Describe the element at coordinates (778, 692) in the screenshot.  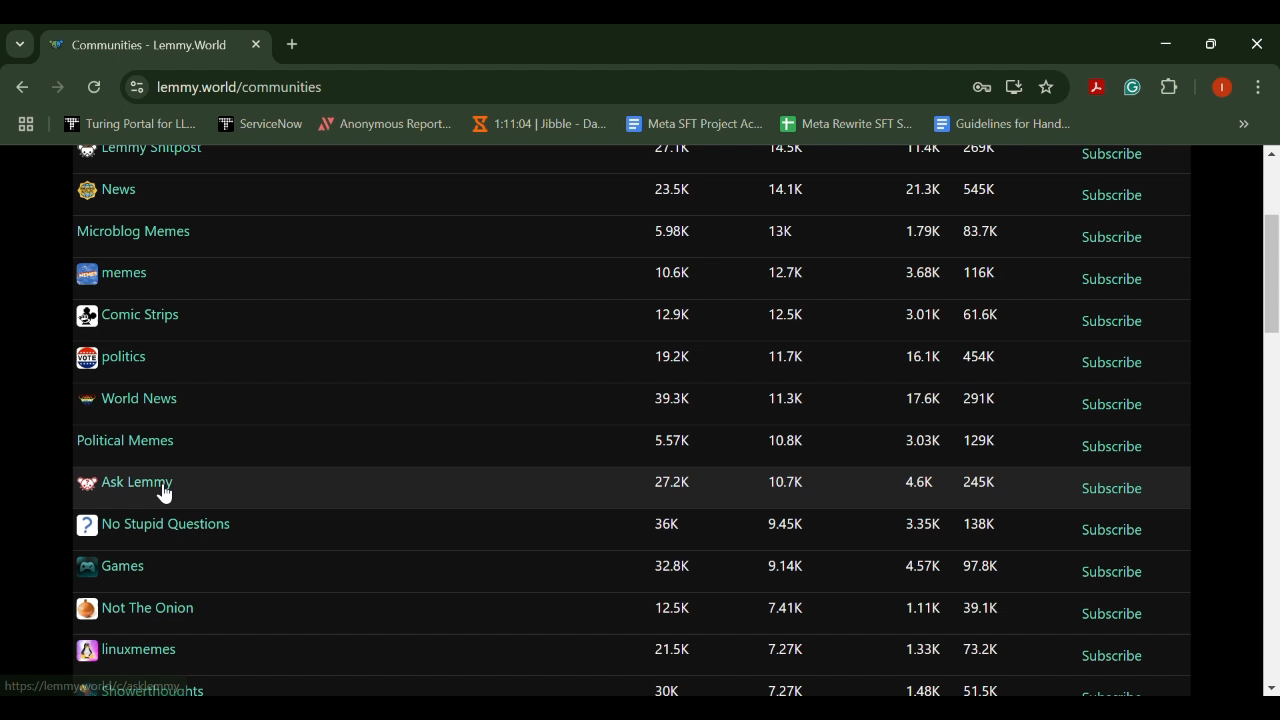
I see `7.27K` at that location.